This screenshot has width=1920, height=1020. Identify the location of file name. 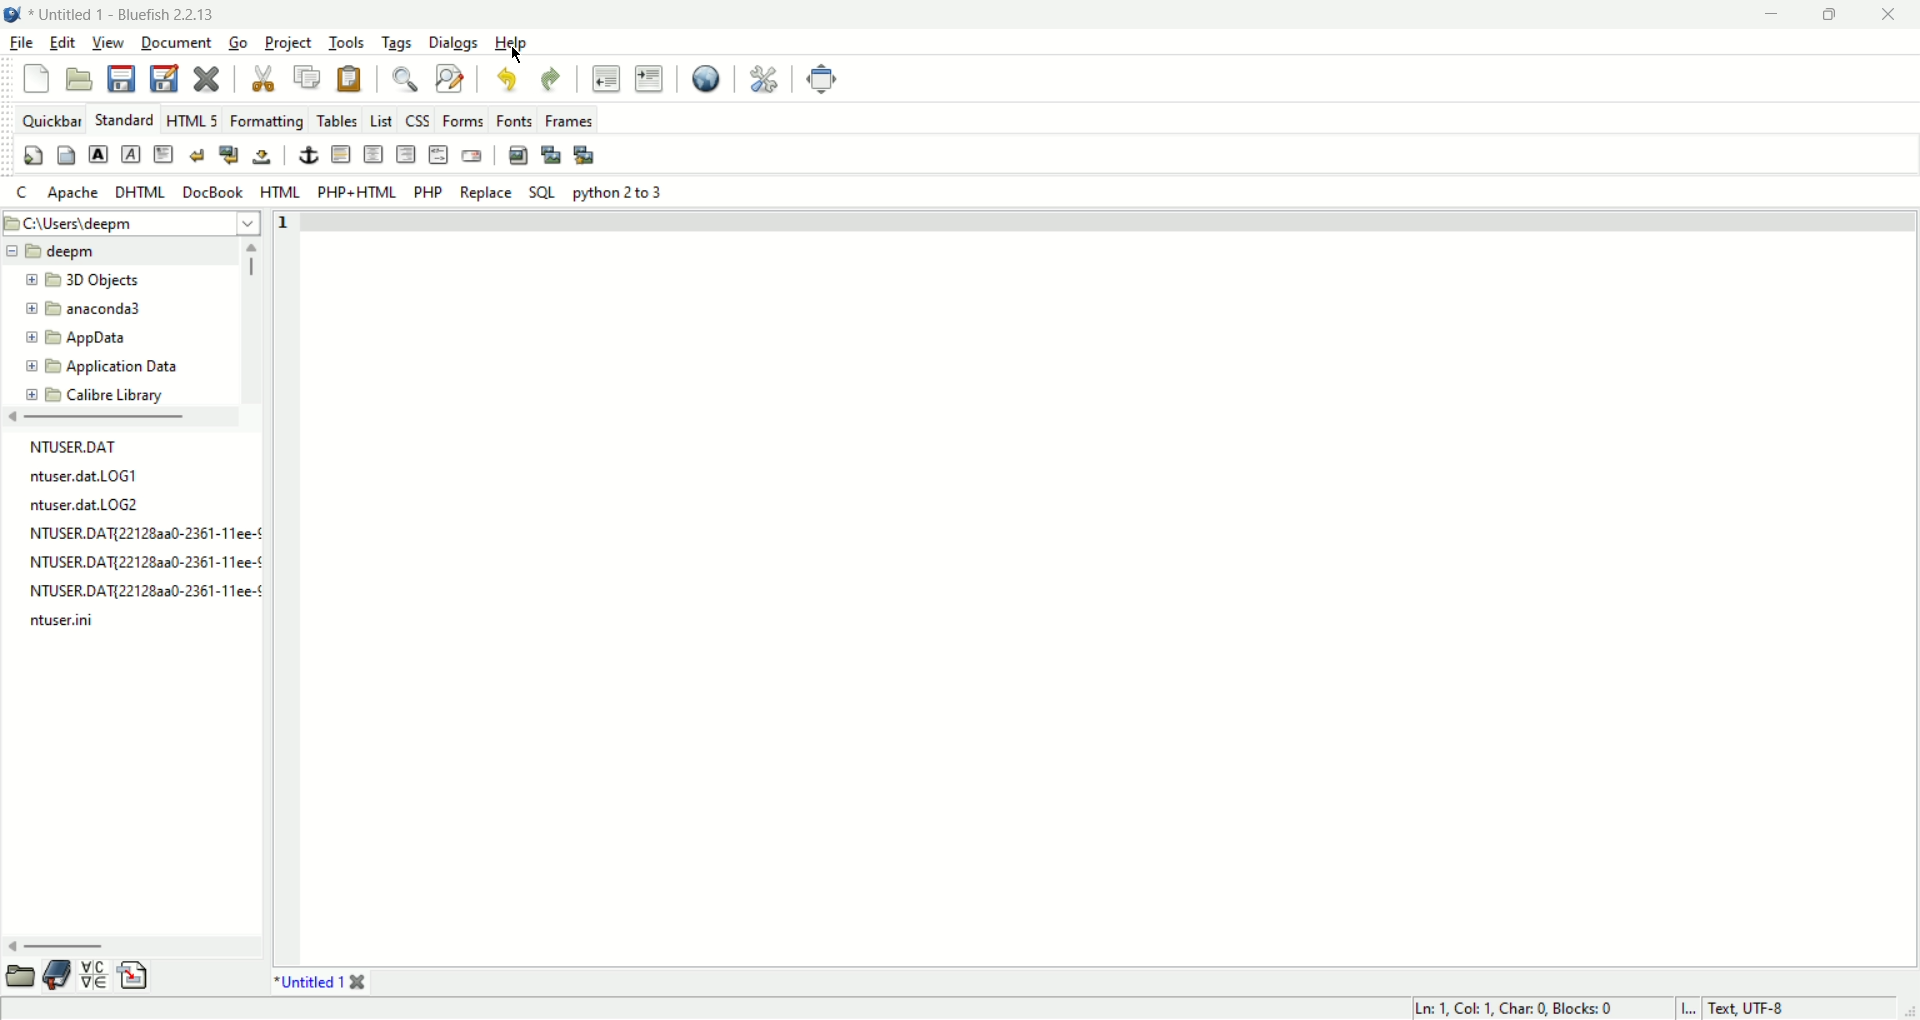
(142, 532).